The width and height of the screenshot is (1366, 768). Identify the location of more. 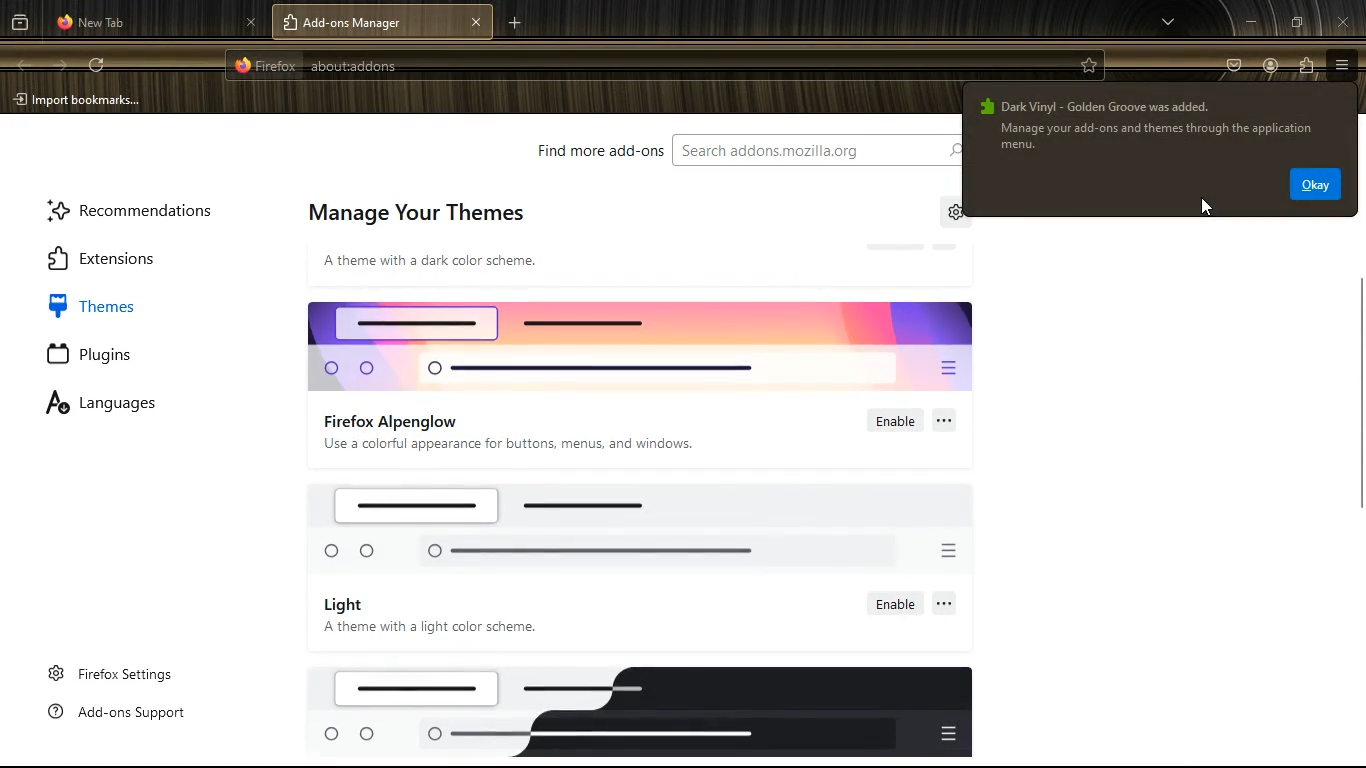
(1170, 22).